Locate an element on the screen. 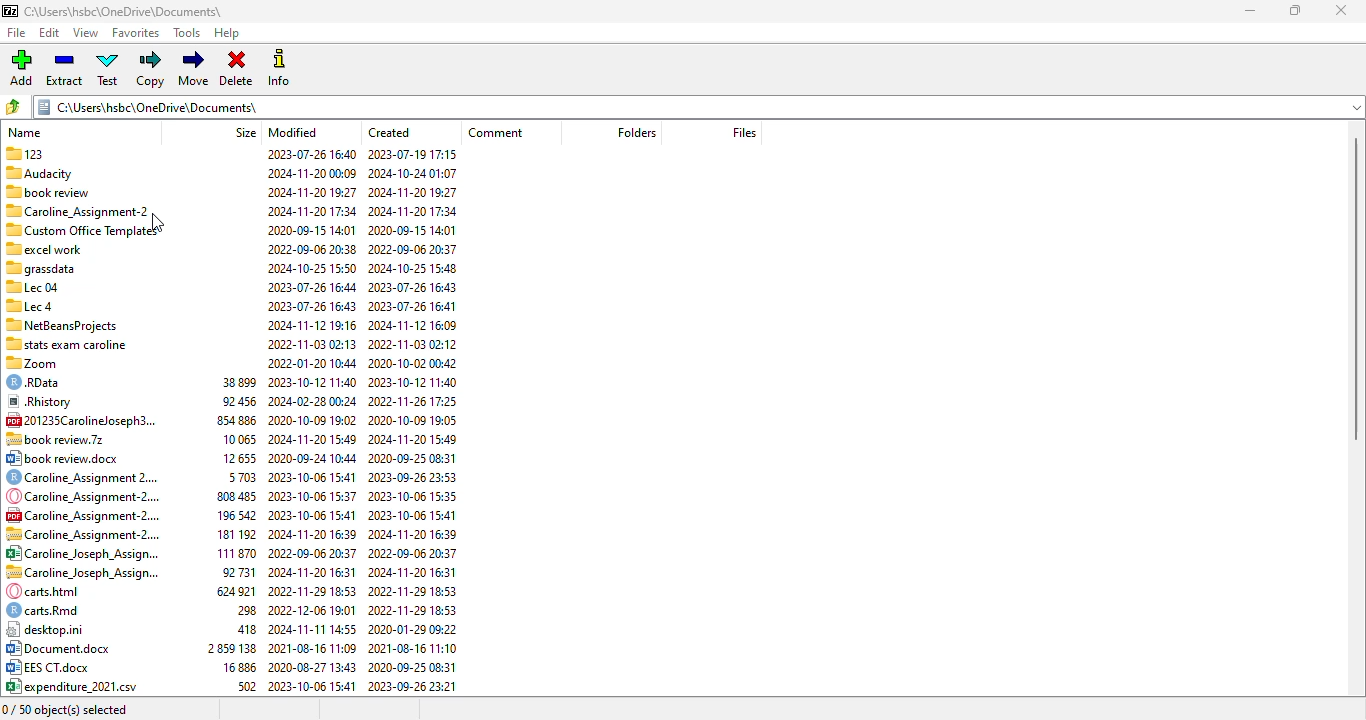 The width and height of the screenshot is (1366, 720). copy is located at coordinates (151, 69).